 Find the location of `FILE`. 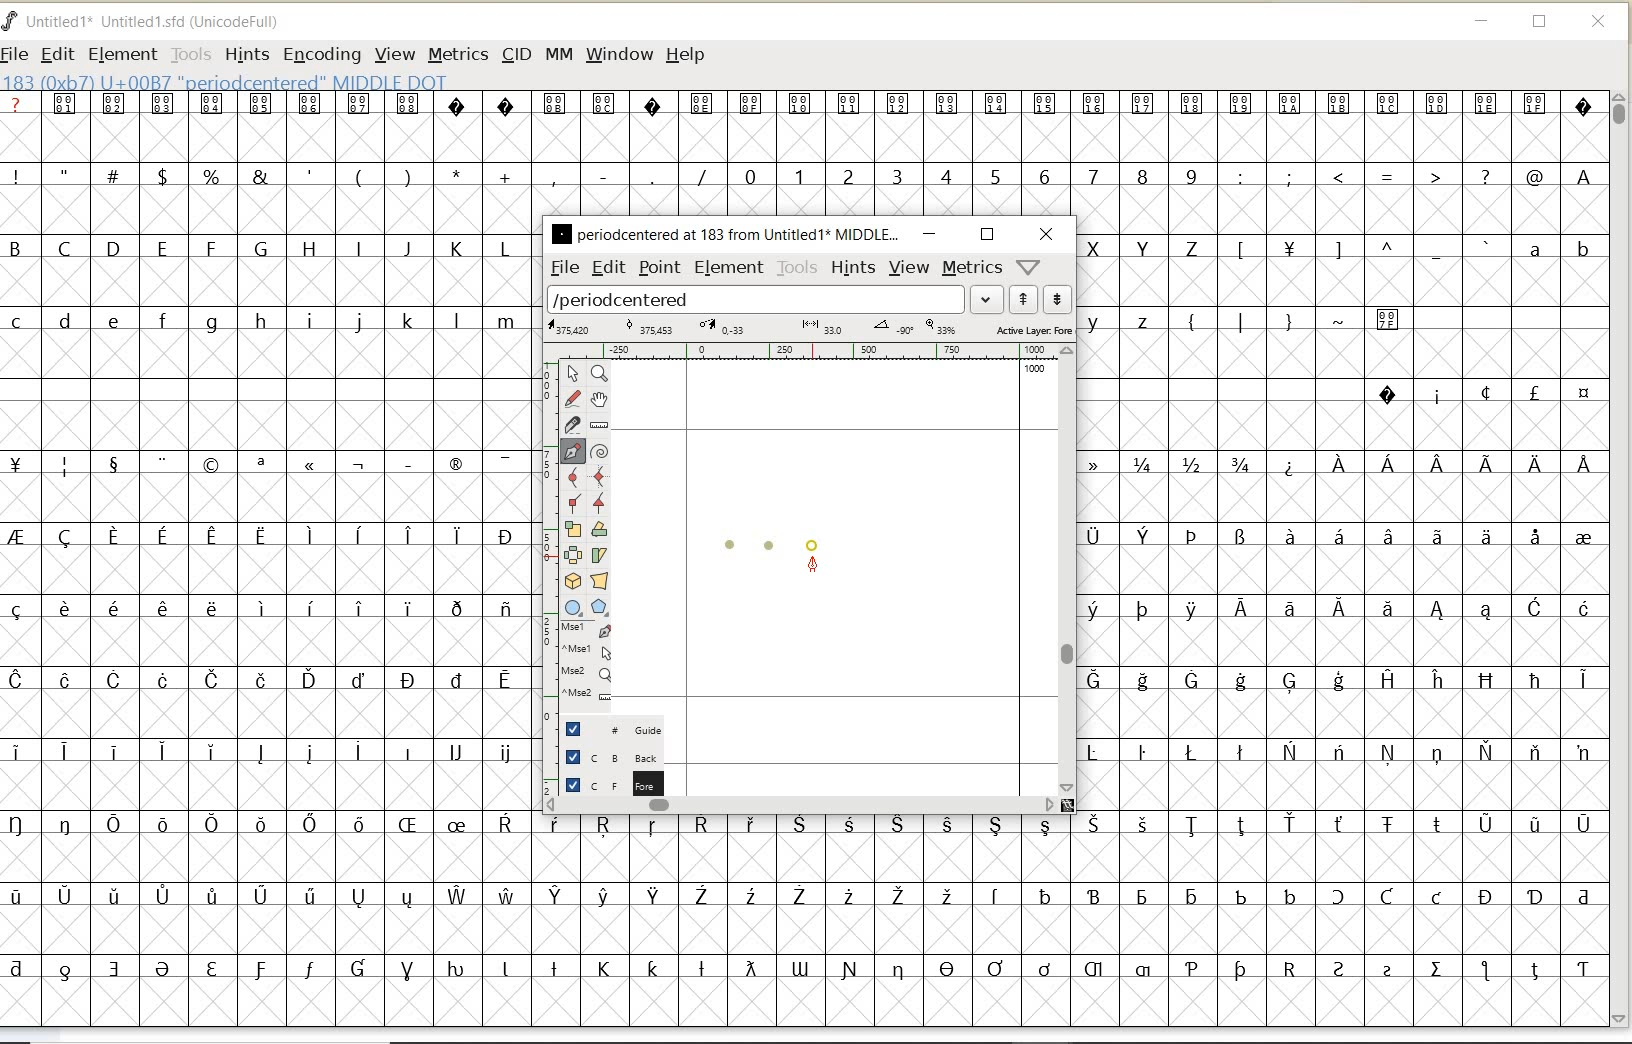

FILE is located at coordinates (17, 53).